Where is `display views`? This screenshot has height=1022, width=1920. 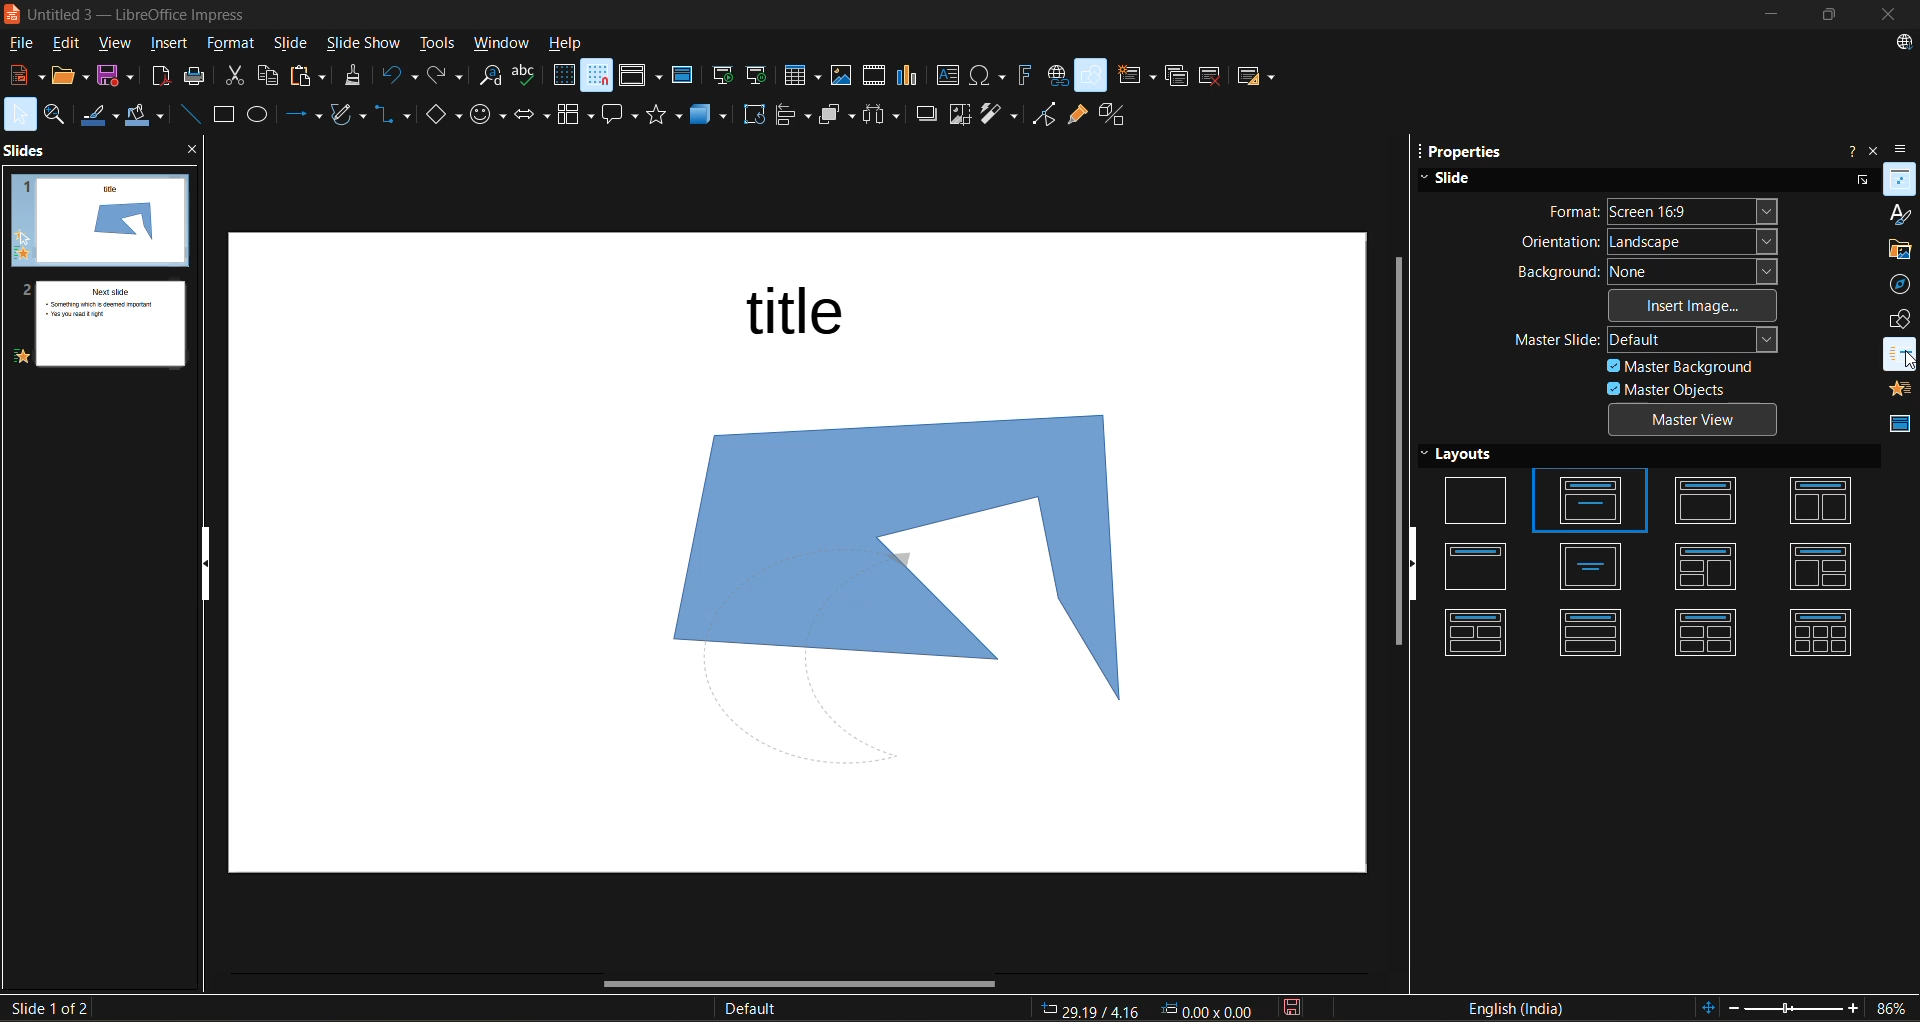 display views is located at coordinates (642, 78).